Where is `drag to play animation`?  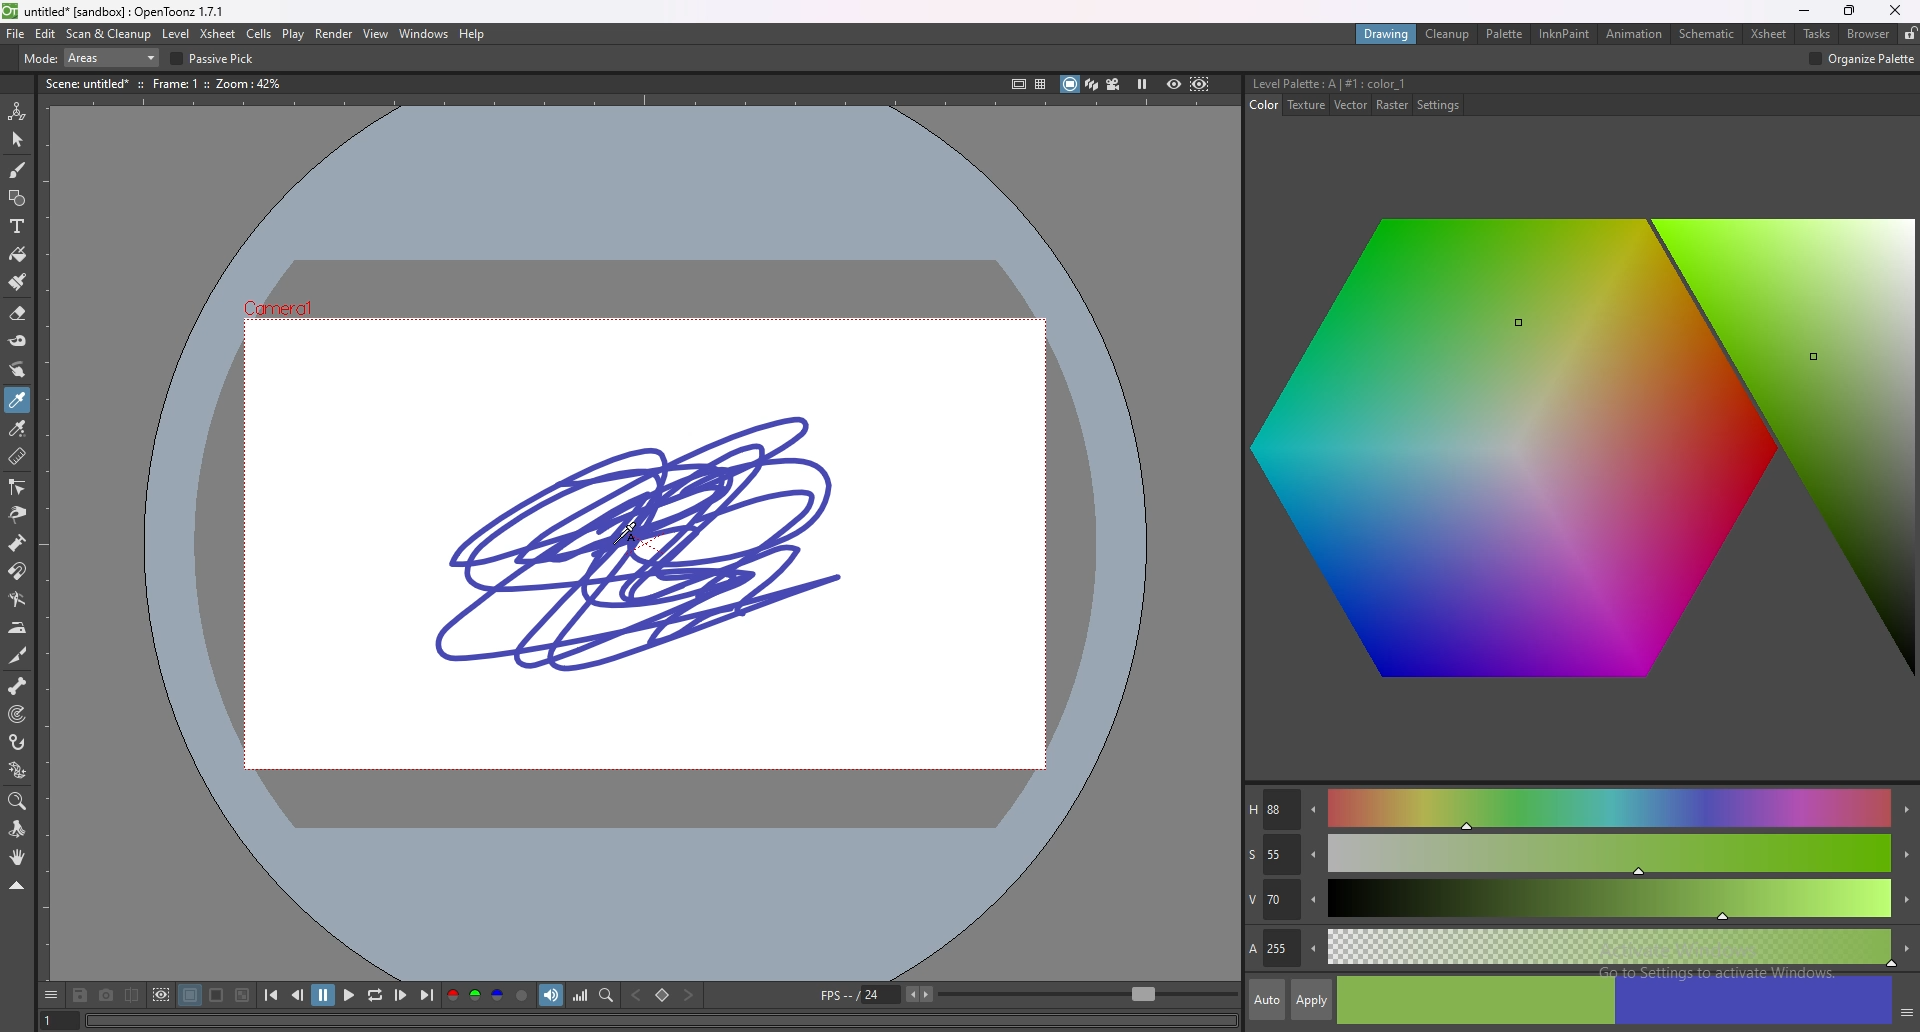
drag to play animation is located at coordinates (660, 1019).